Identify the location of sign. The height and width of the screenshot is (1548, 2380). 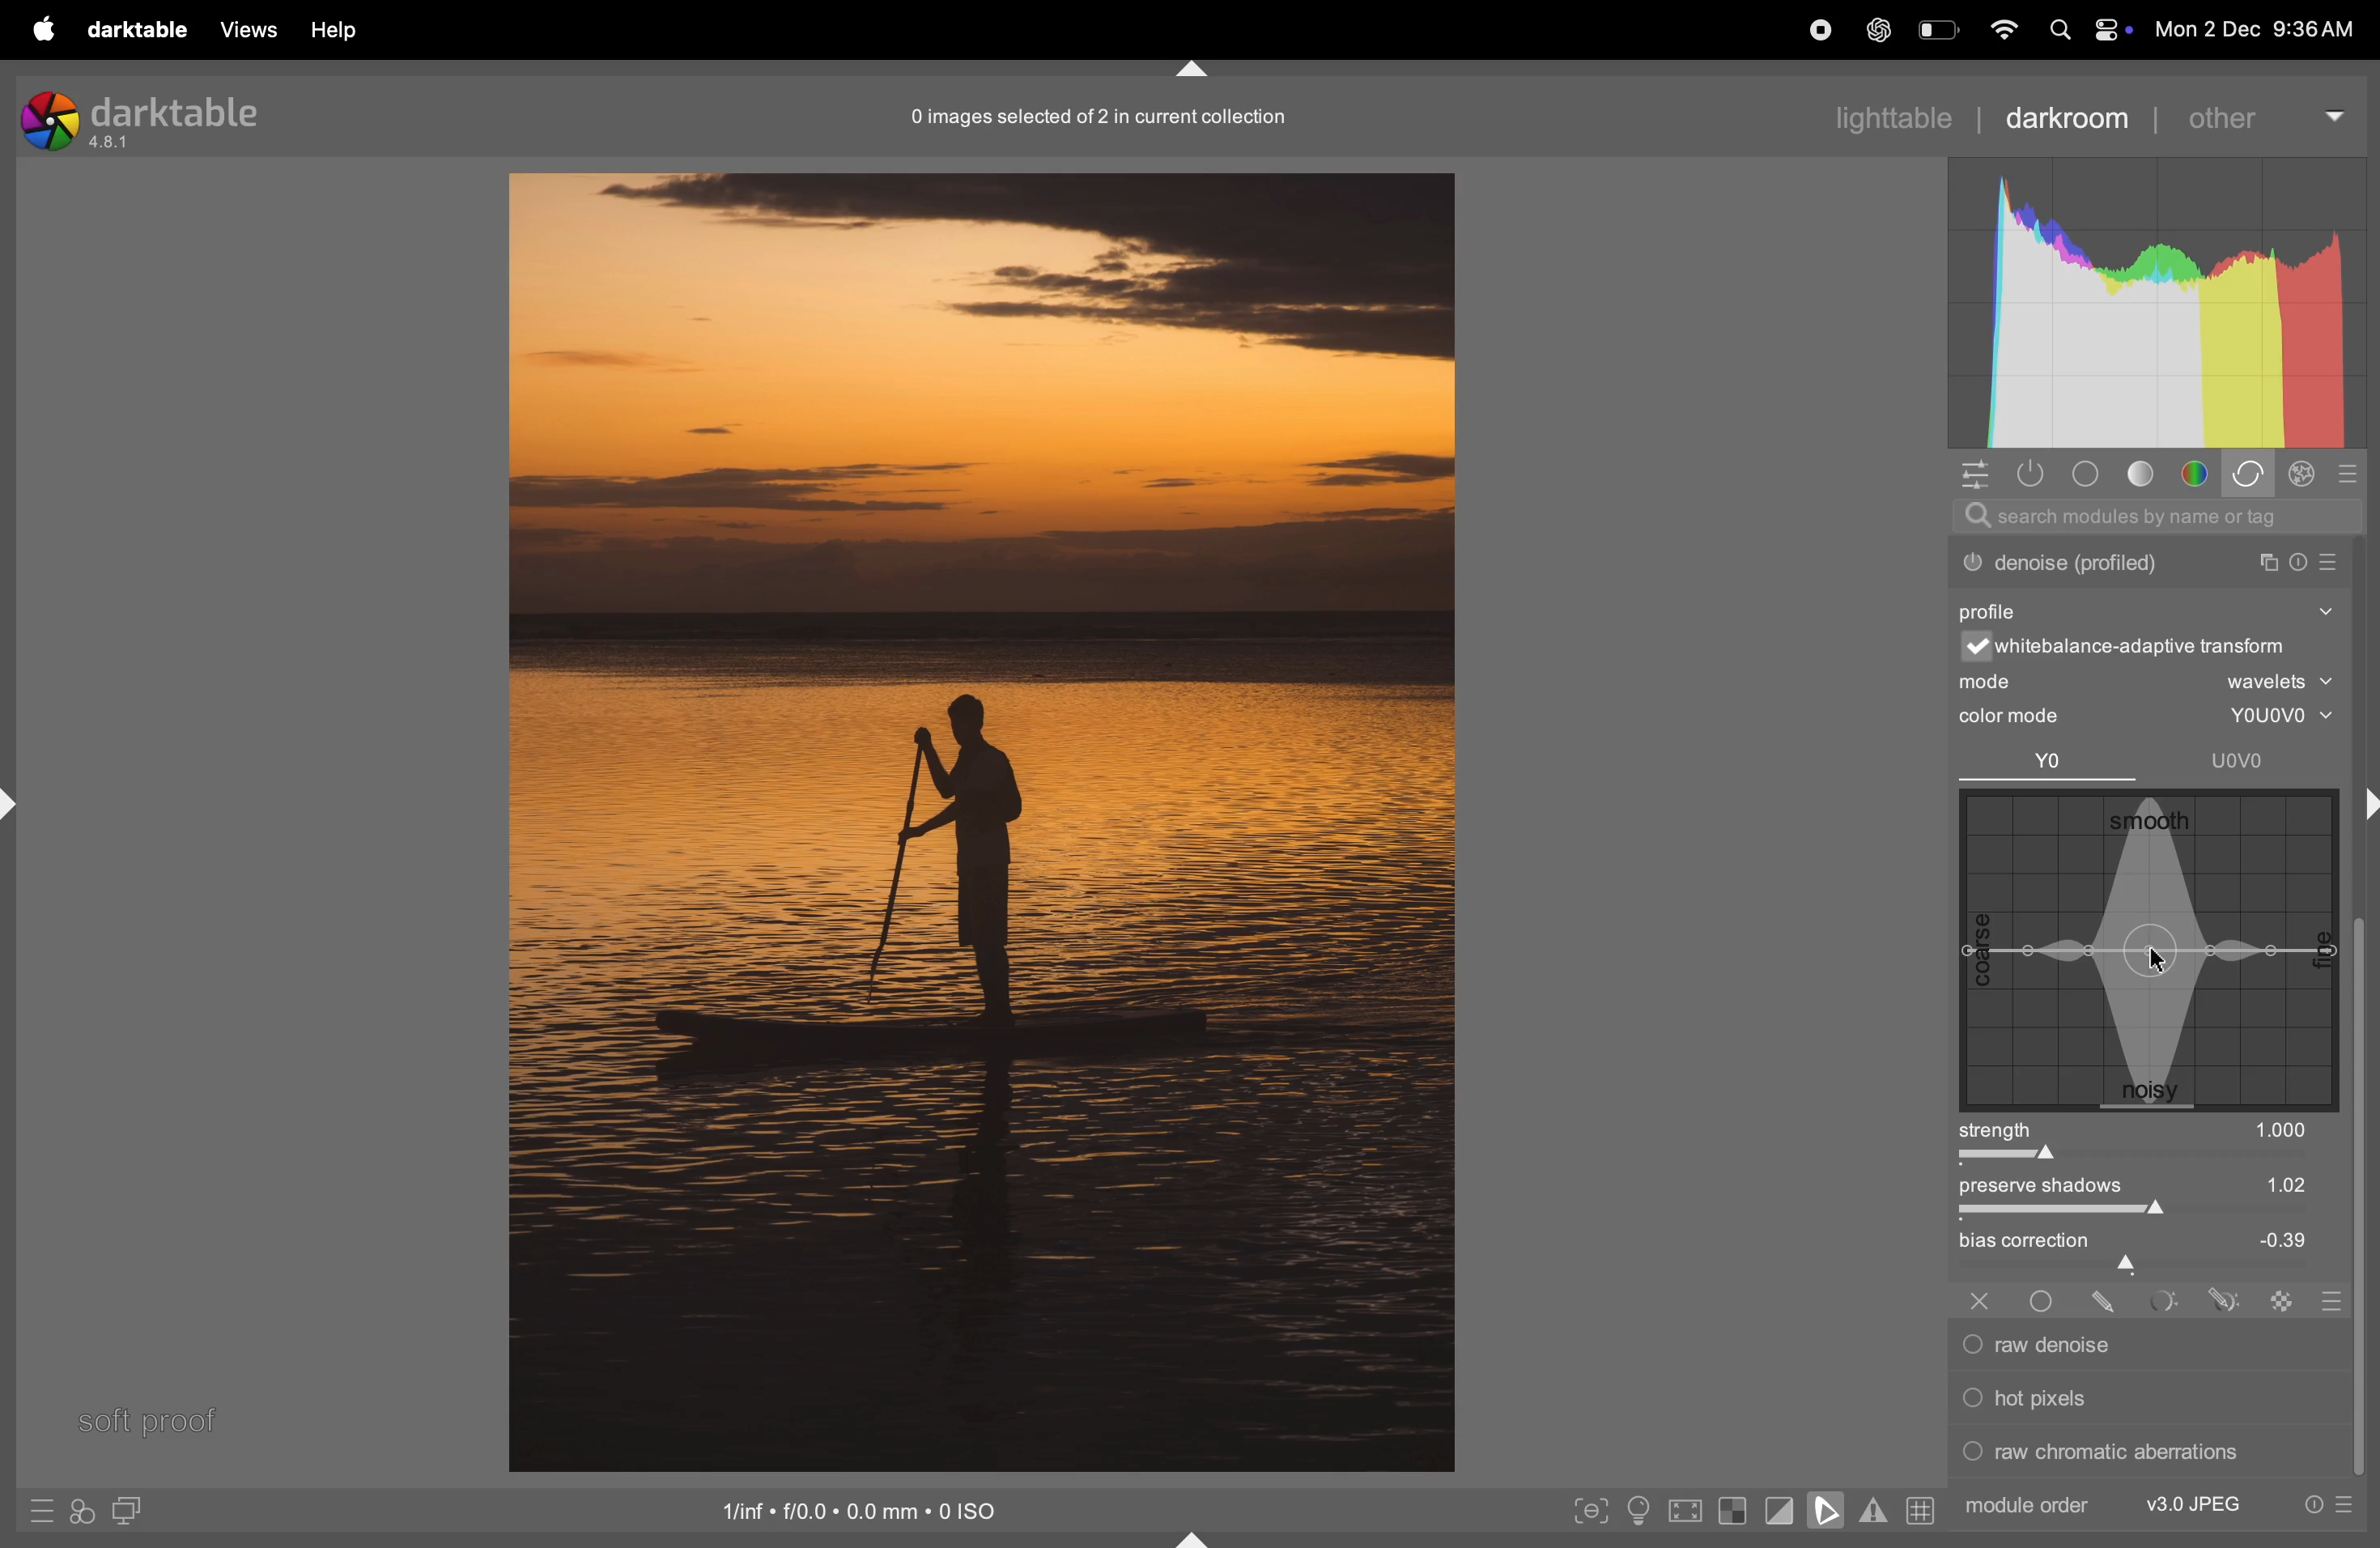
(40, 1517).